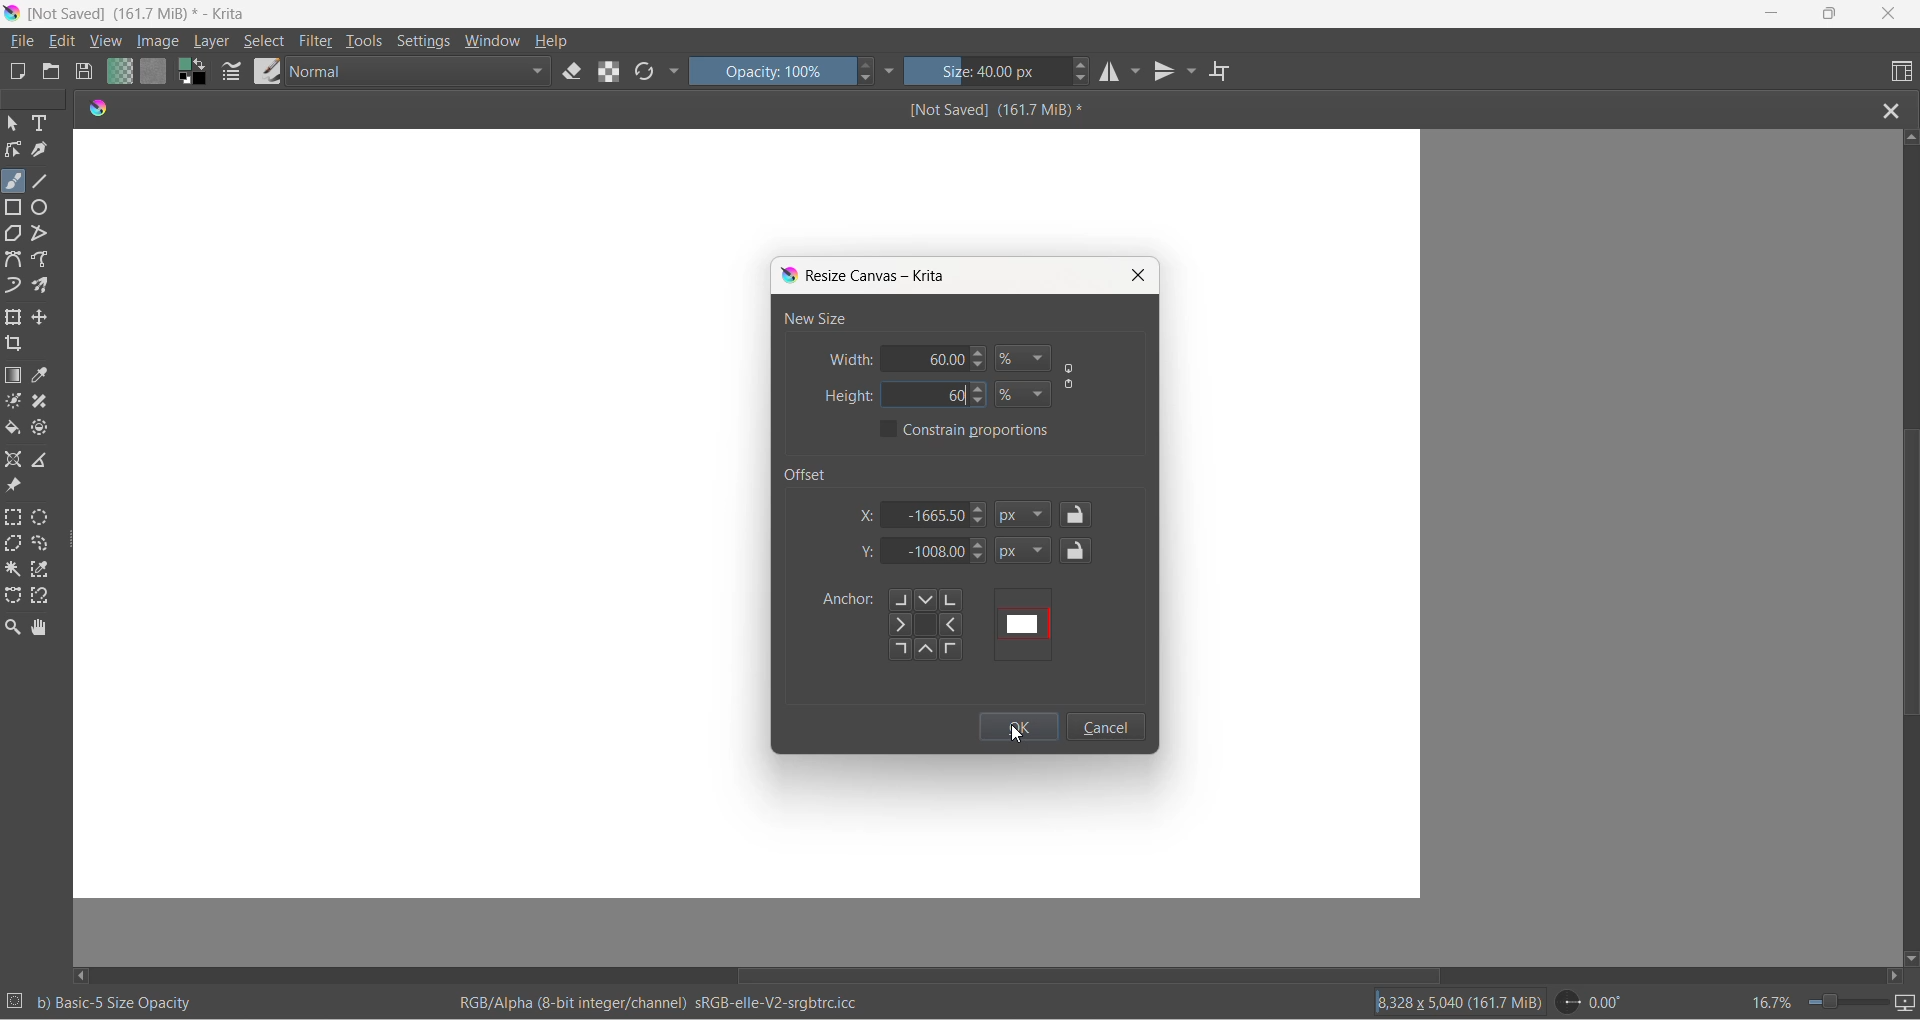  Describe the element at coordinates (85, 974) in the screenshot. I see `scroll left button` at that location.